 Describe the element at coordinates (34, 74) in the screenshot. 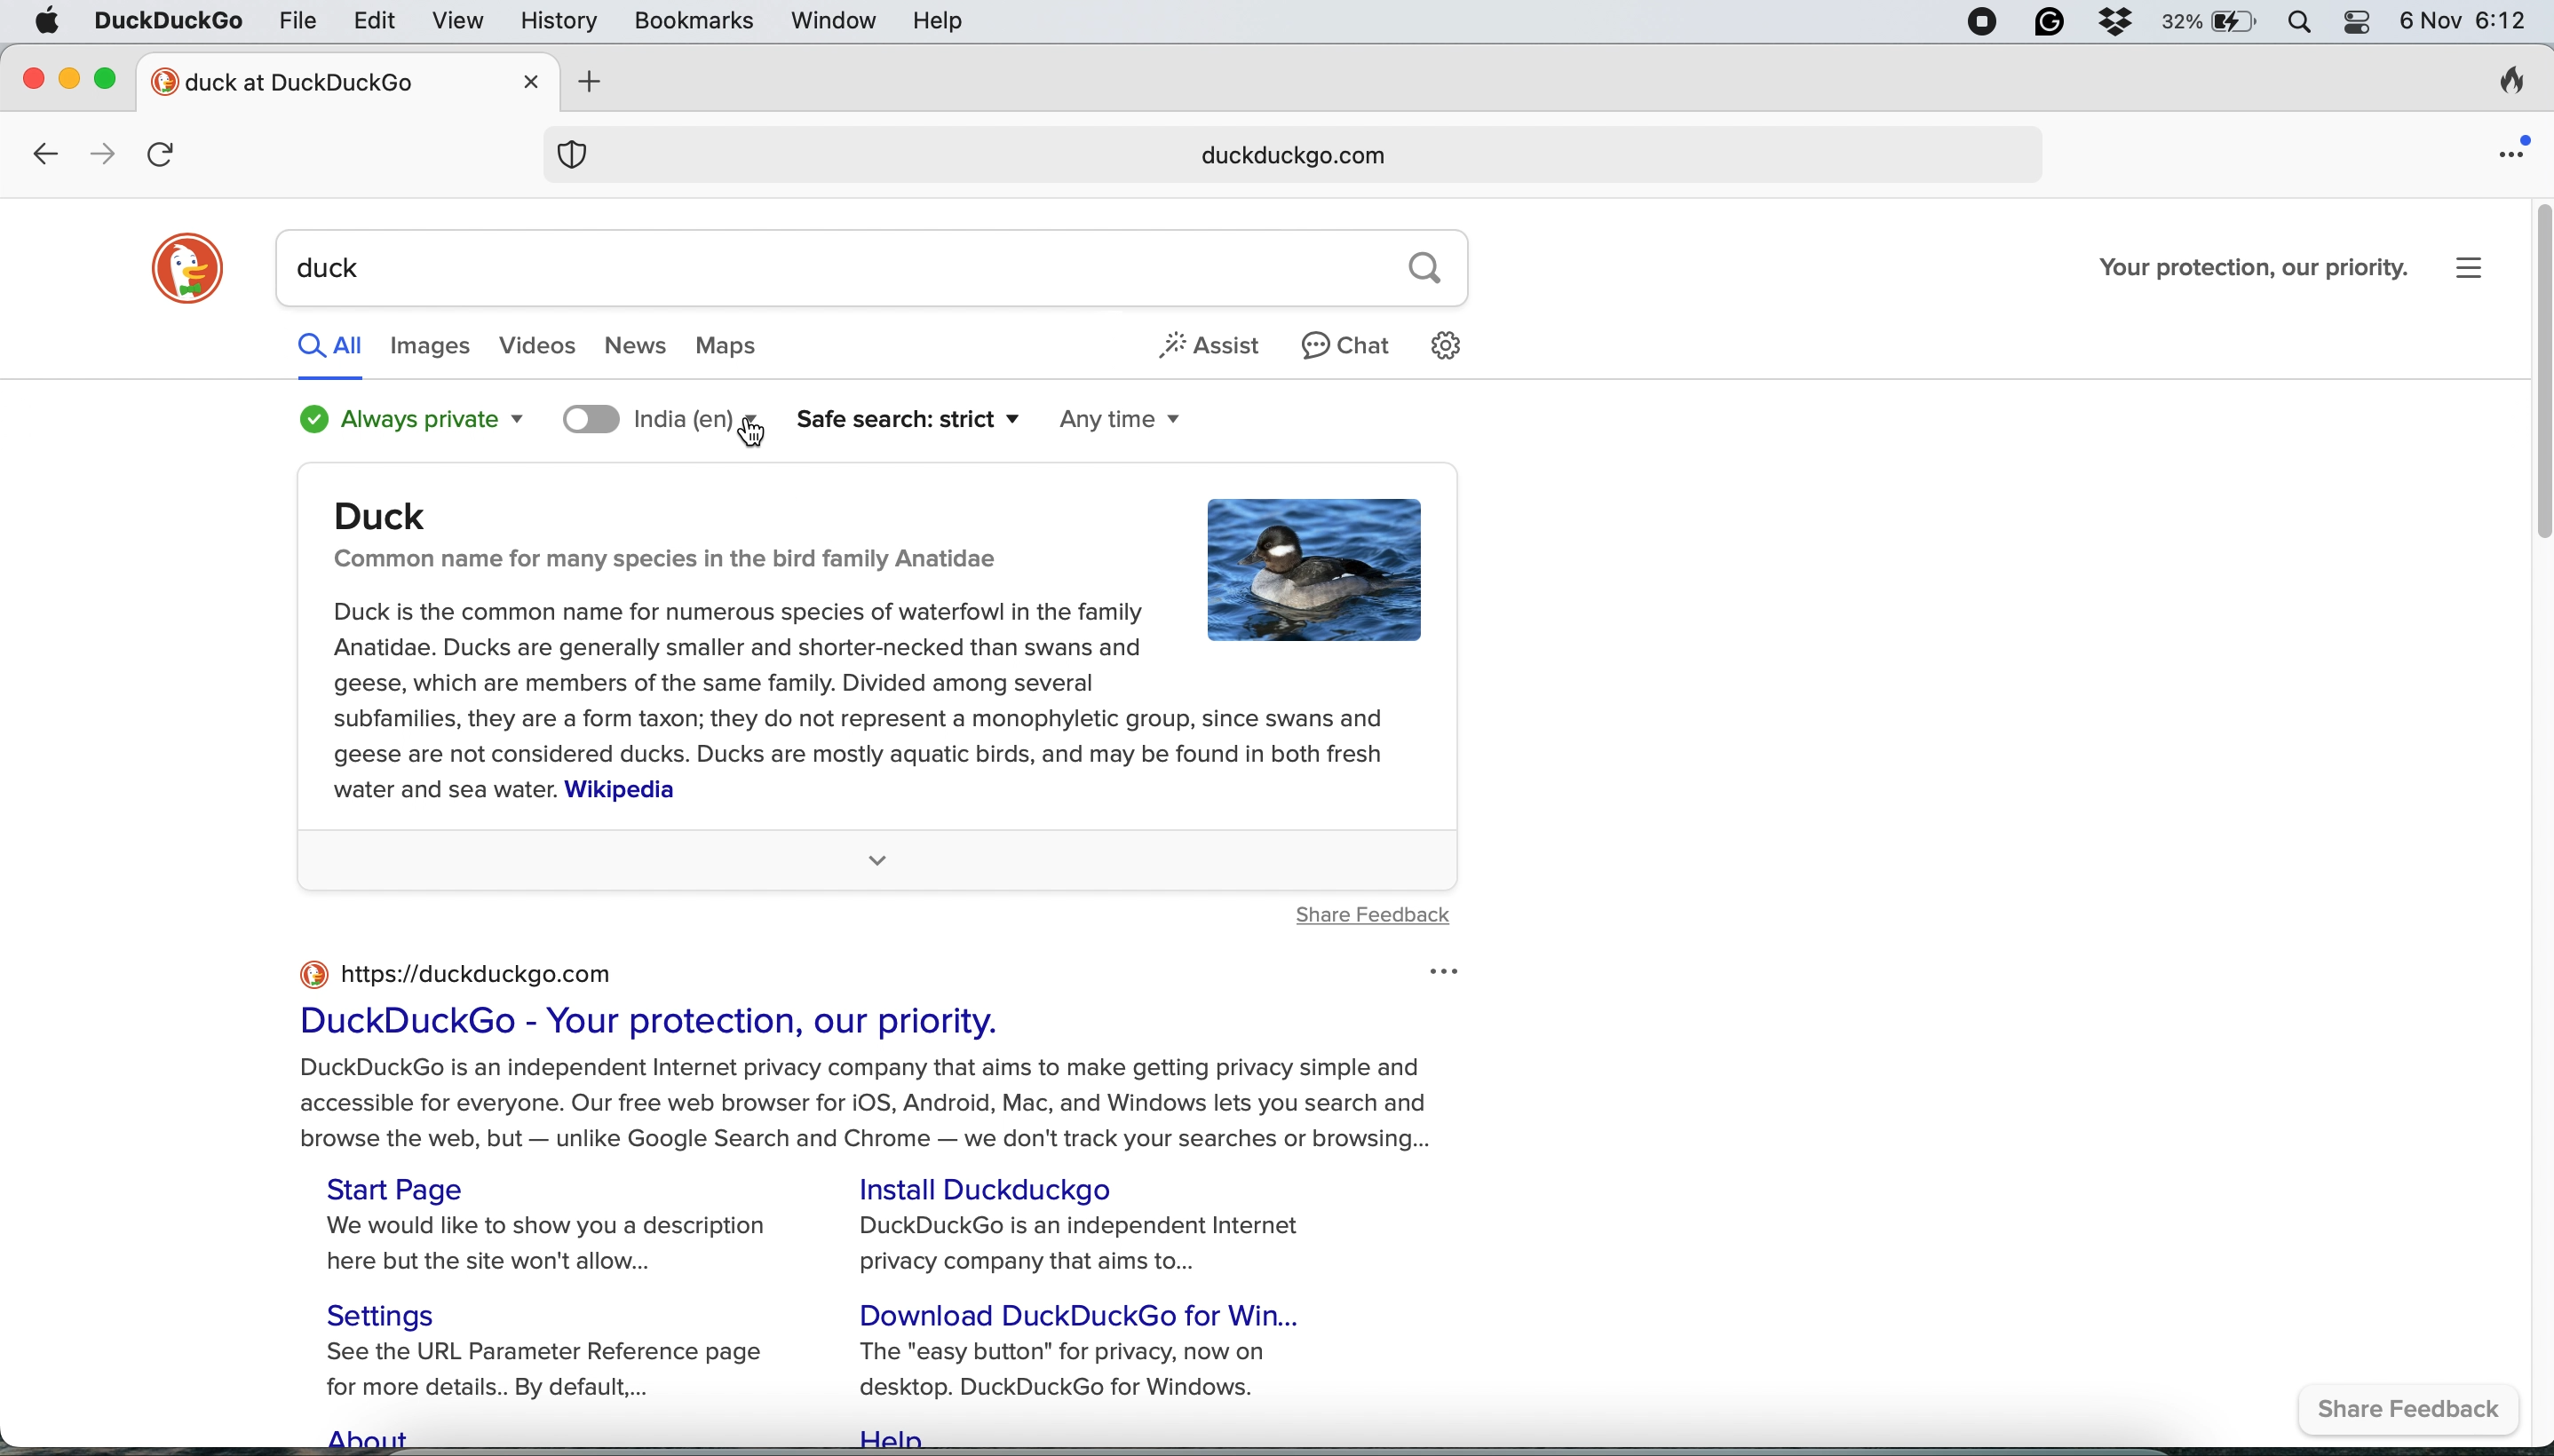

I see `close` at that location.